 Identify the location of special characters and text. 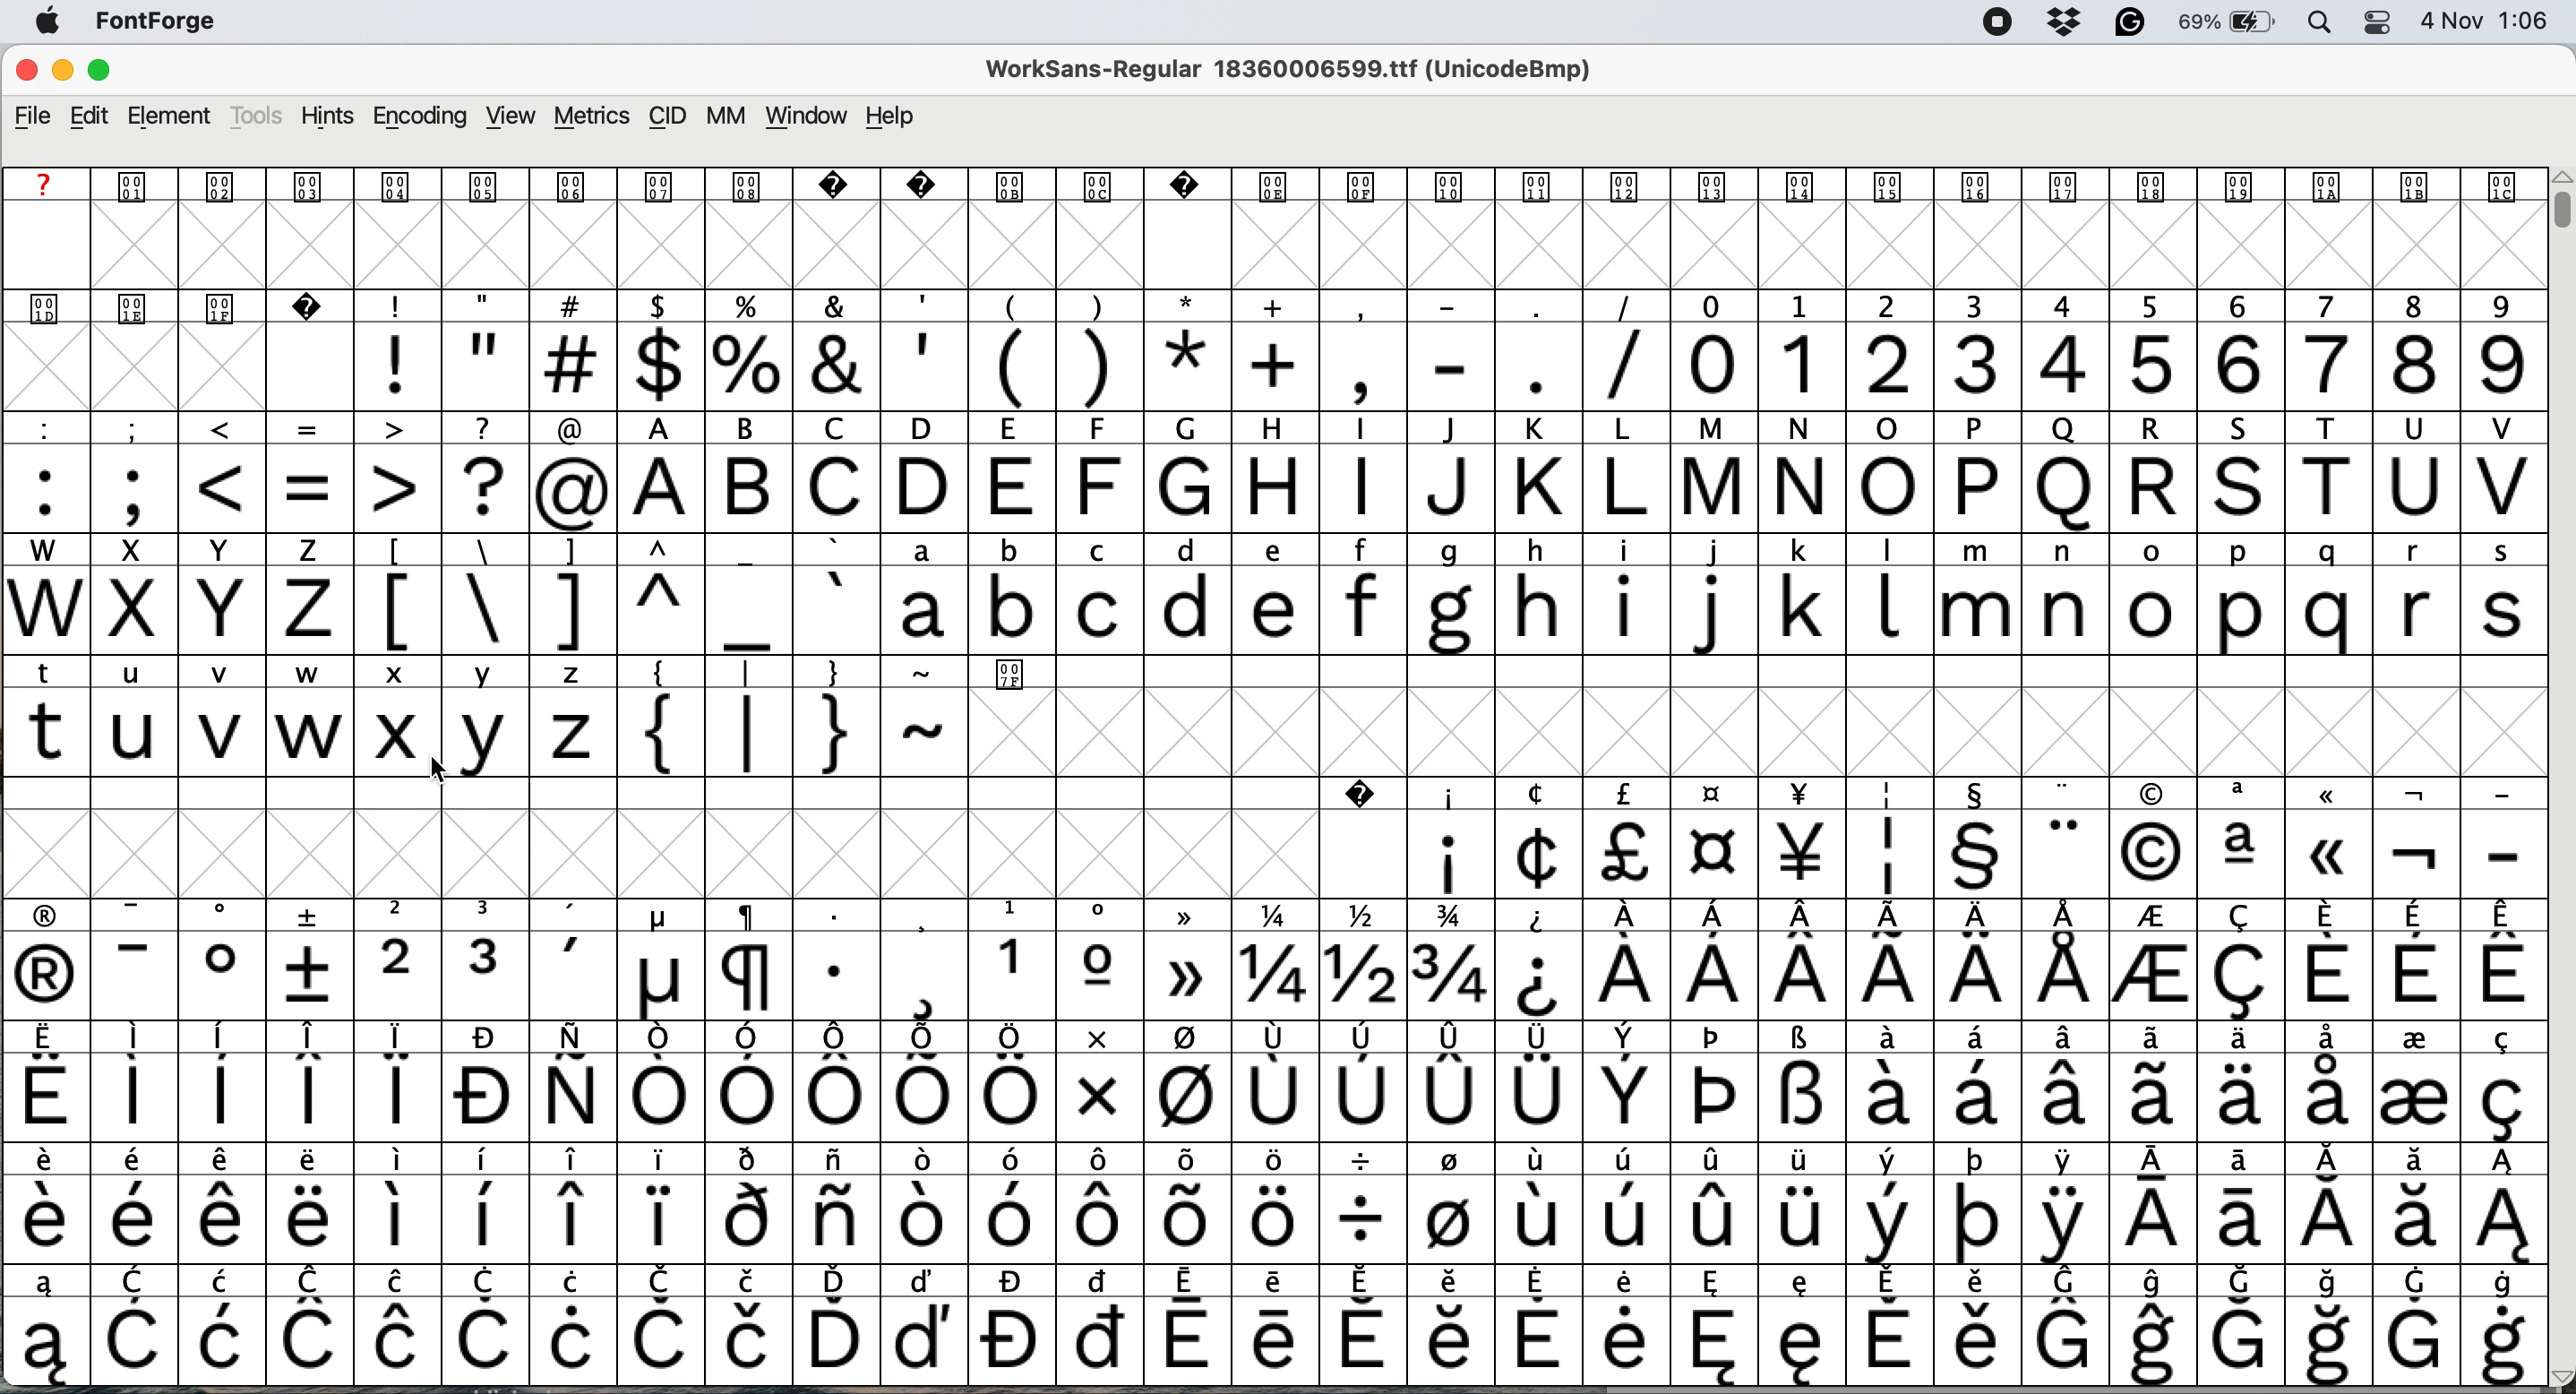
(1282, 305).